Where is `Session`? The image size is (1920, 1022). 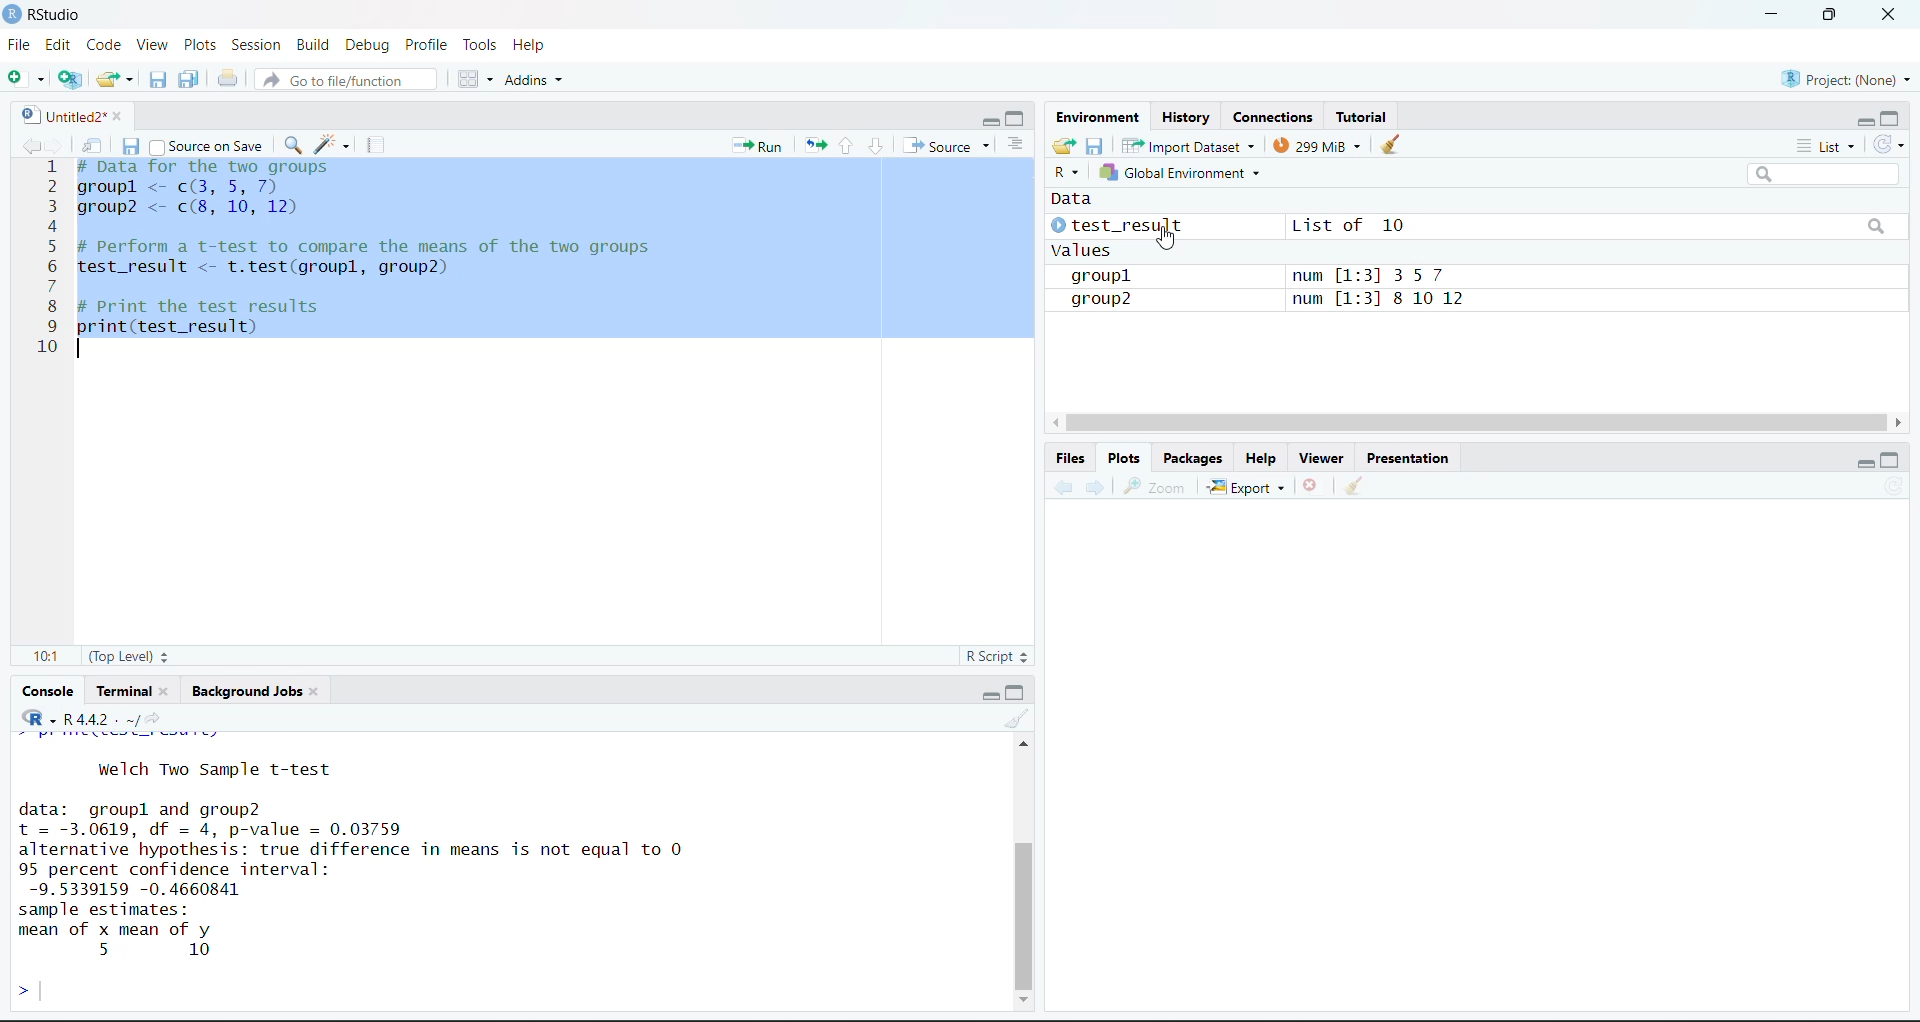
Session is located at coordinates (258, 44).